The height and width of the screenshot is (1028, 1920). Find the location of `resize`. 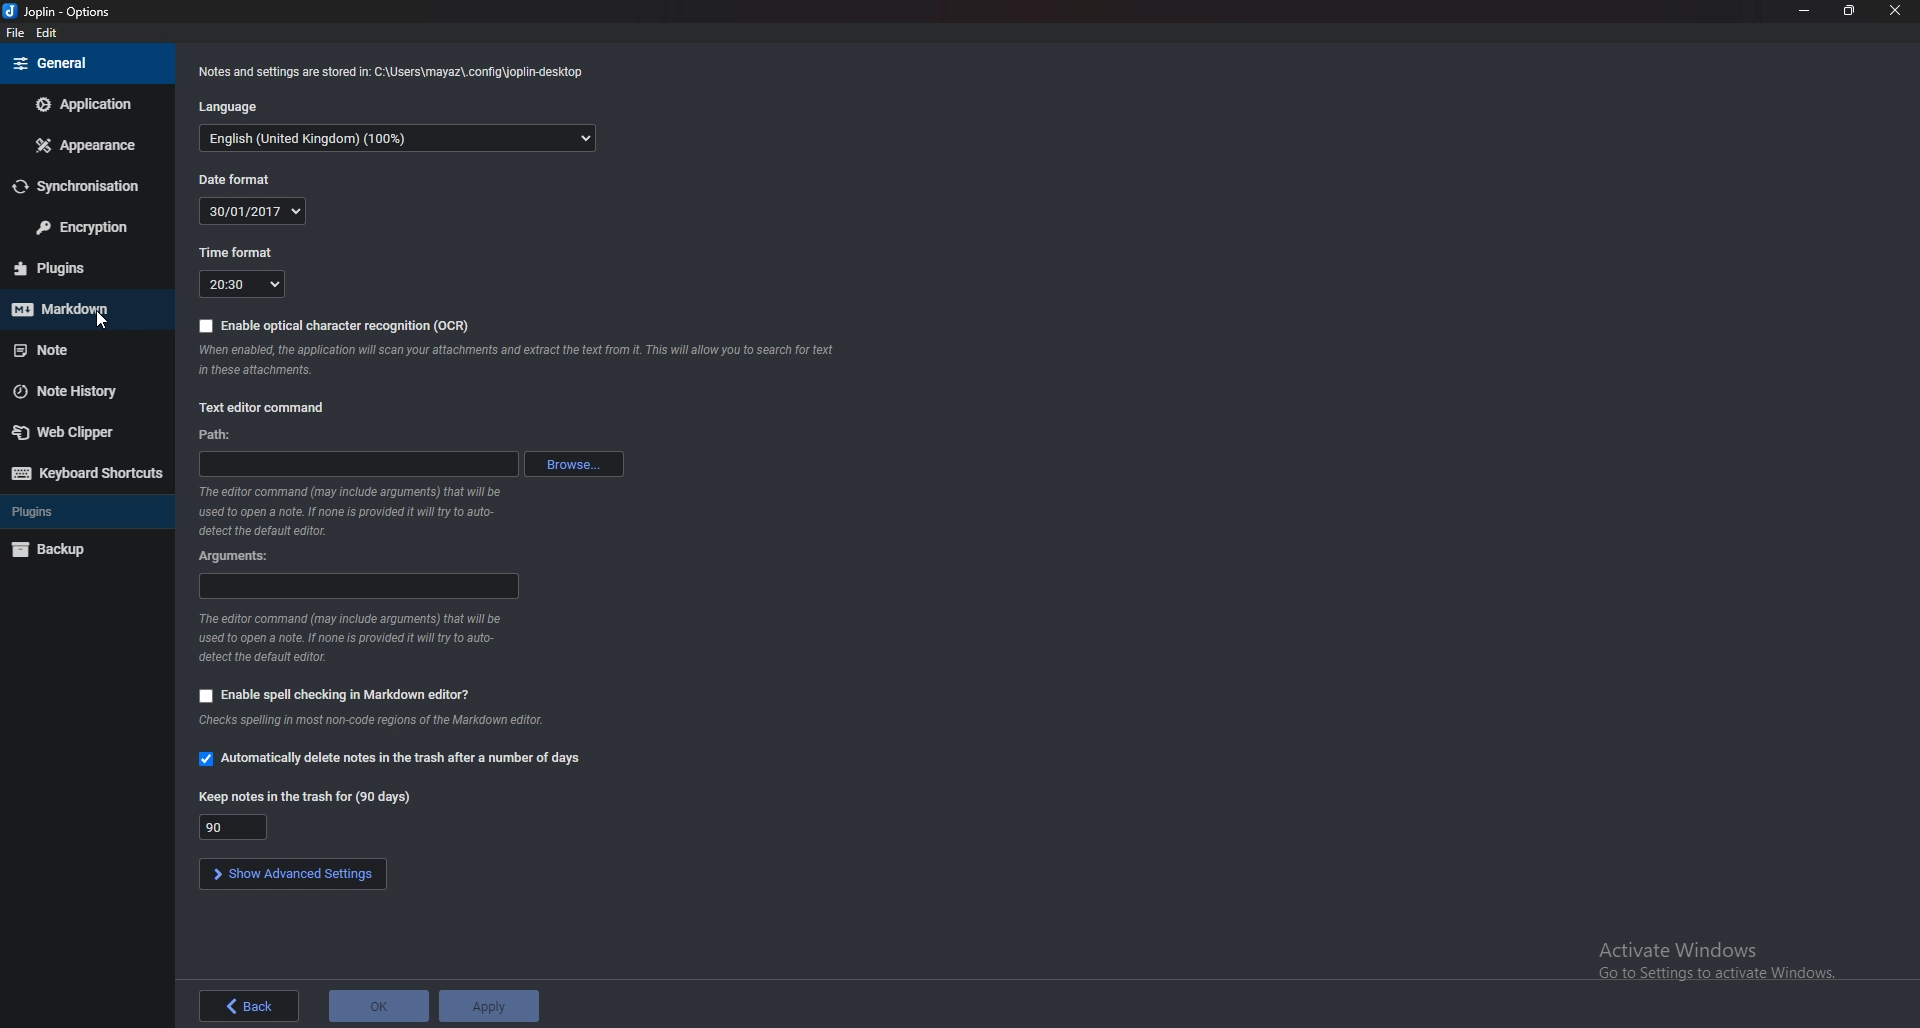

resize is located at coordinates (1850, 11).